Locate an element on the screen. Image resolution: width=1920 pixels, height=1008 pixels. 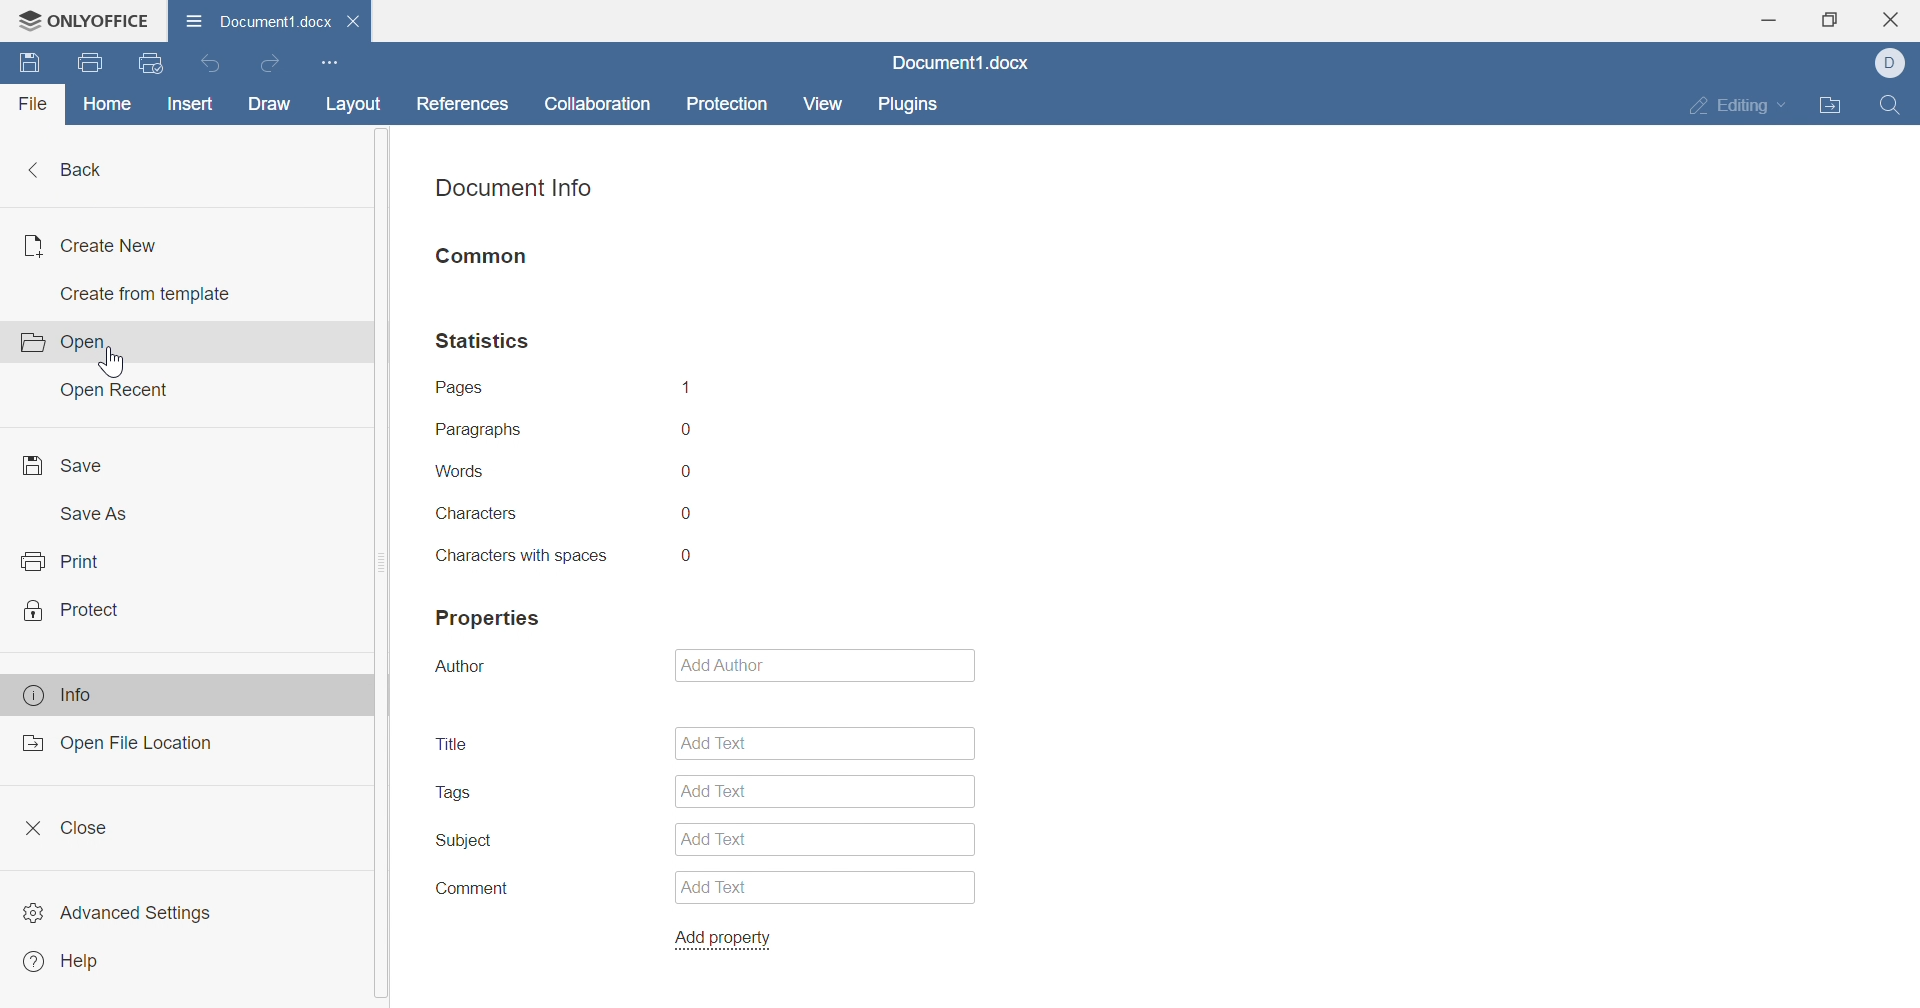
file is located at coordinates (35, 108).